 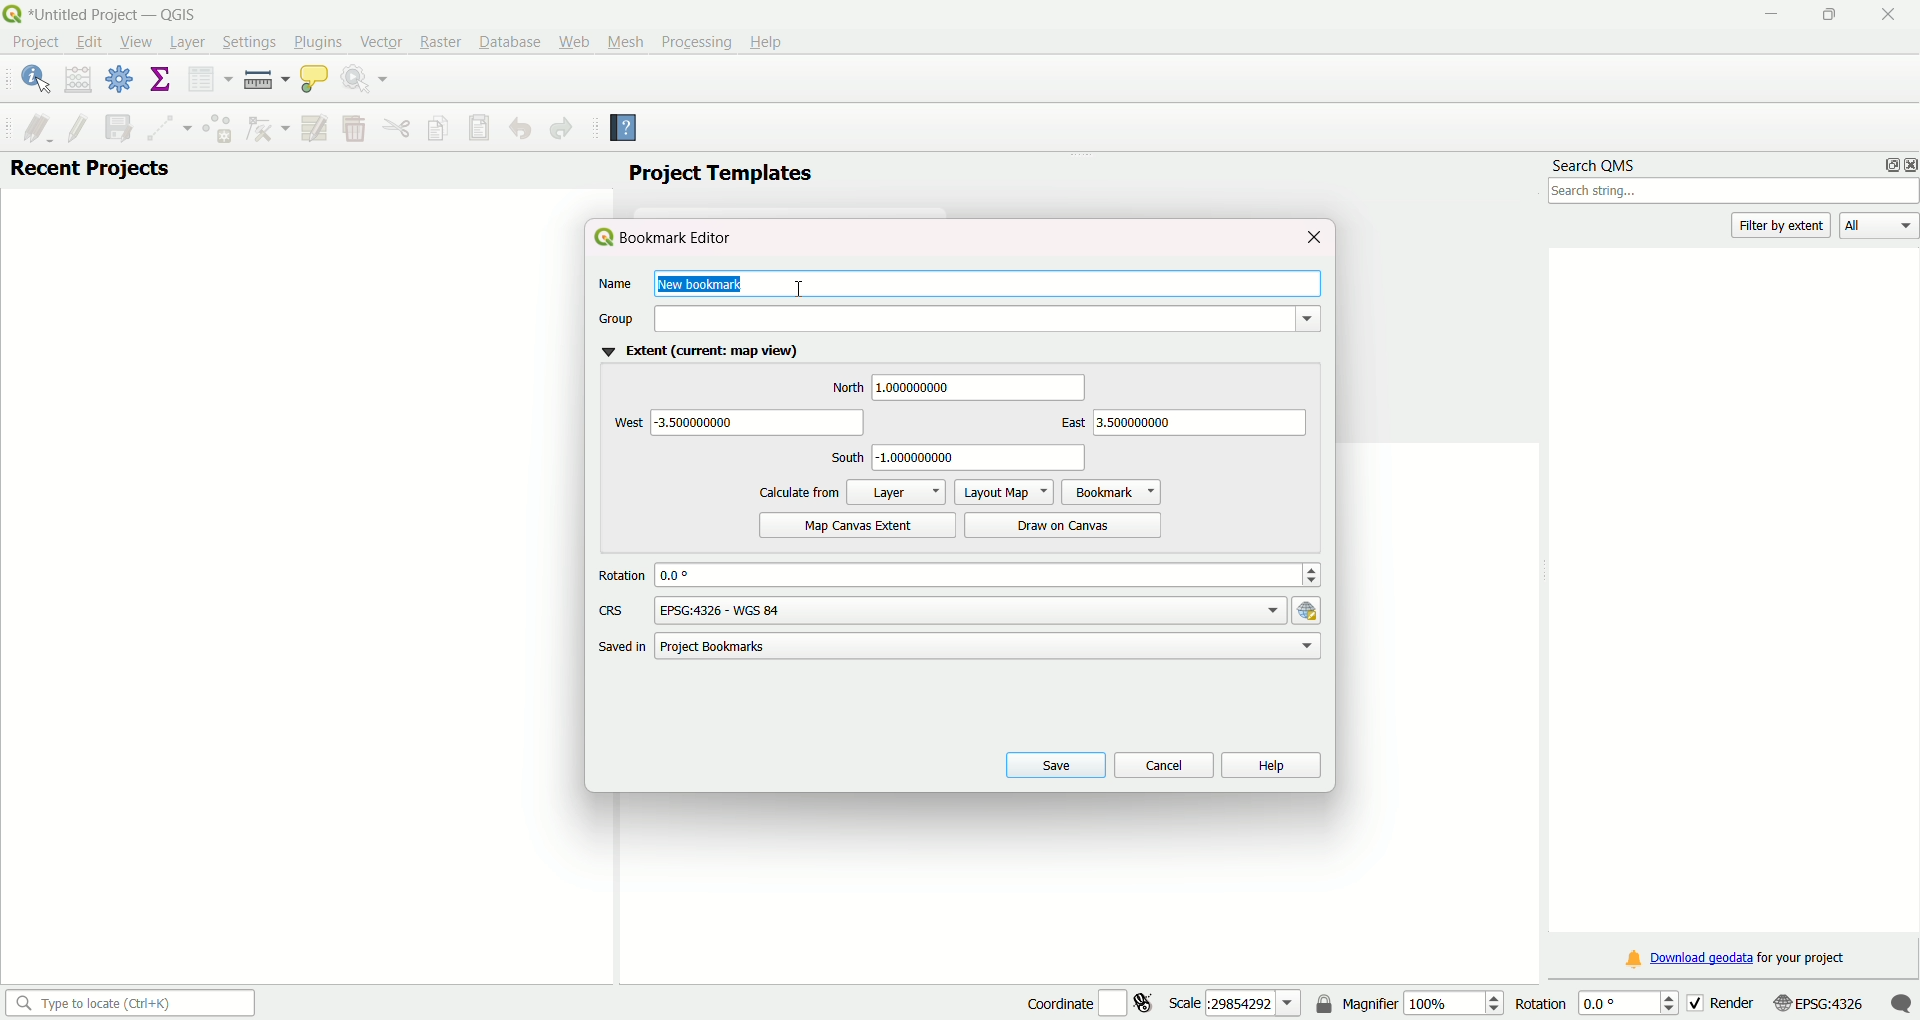 What do you see at coordinates (161, 80) in the screenshot?
I see `show statistical summary` at bounding box center [161, 80].